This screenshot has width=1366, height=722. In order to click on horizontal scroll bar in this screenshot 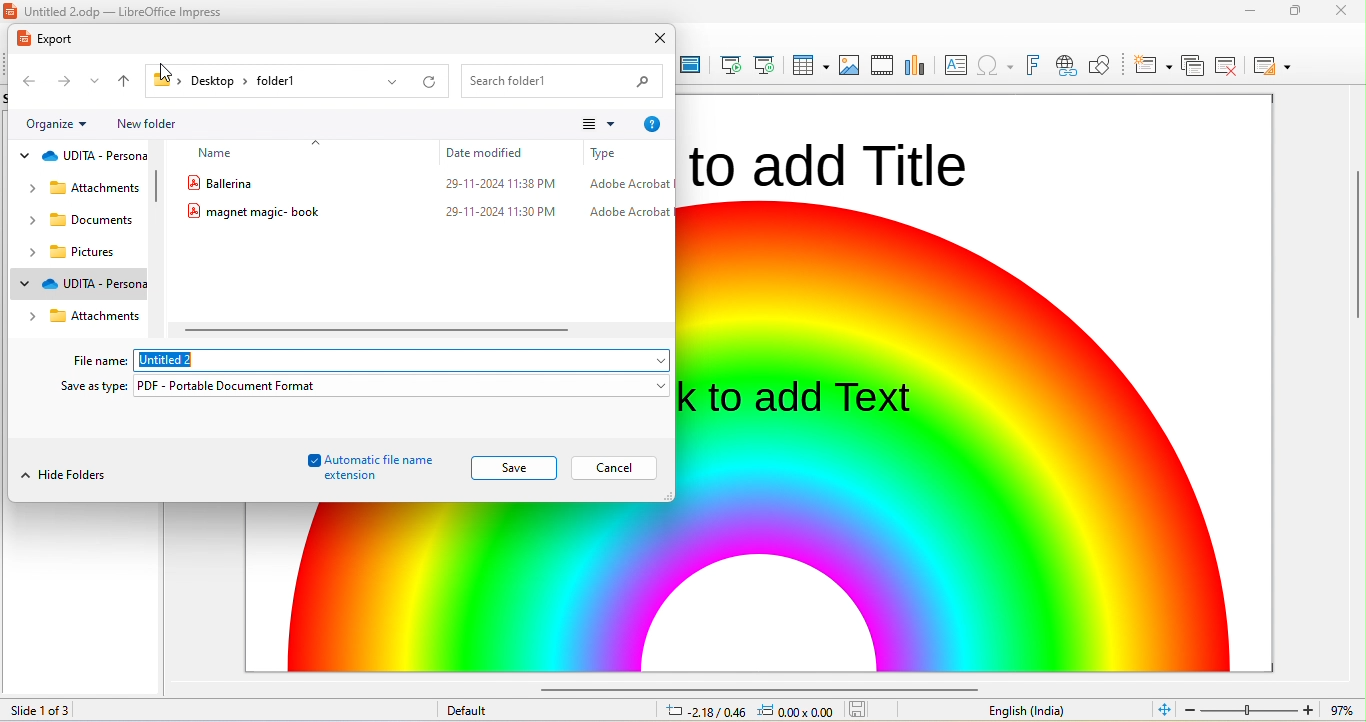, I will do `click(750, 686)`.